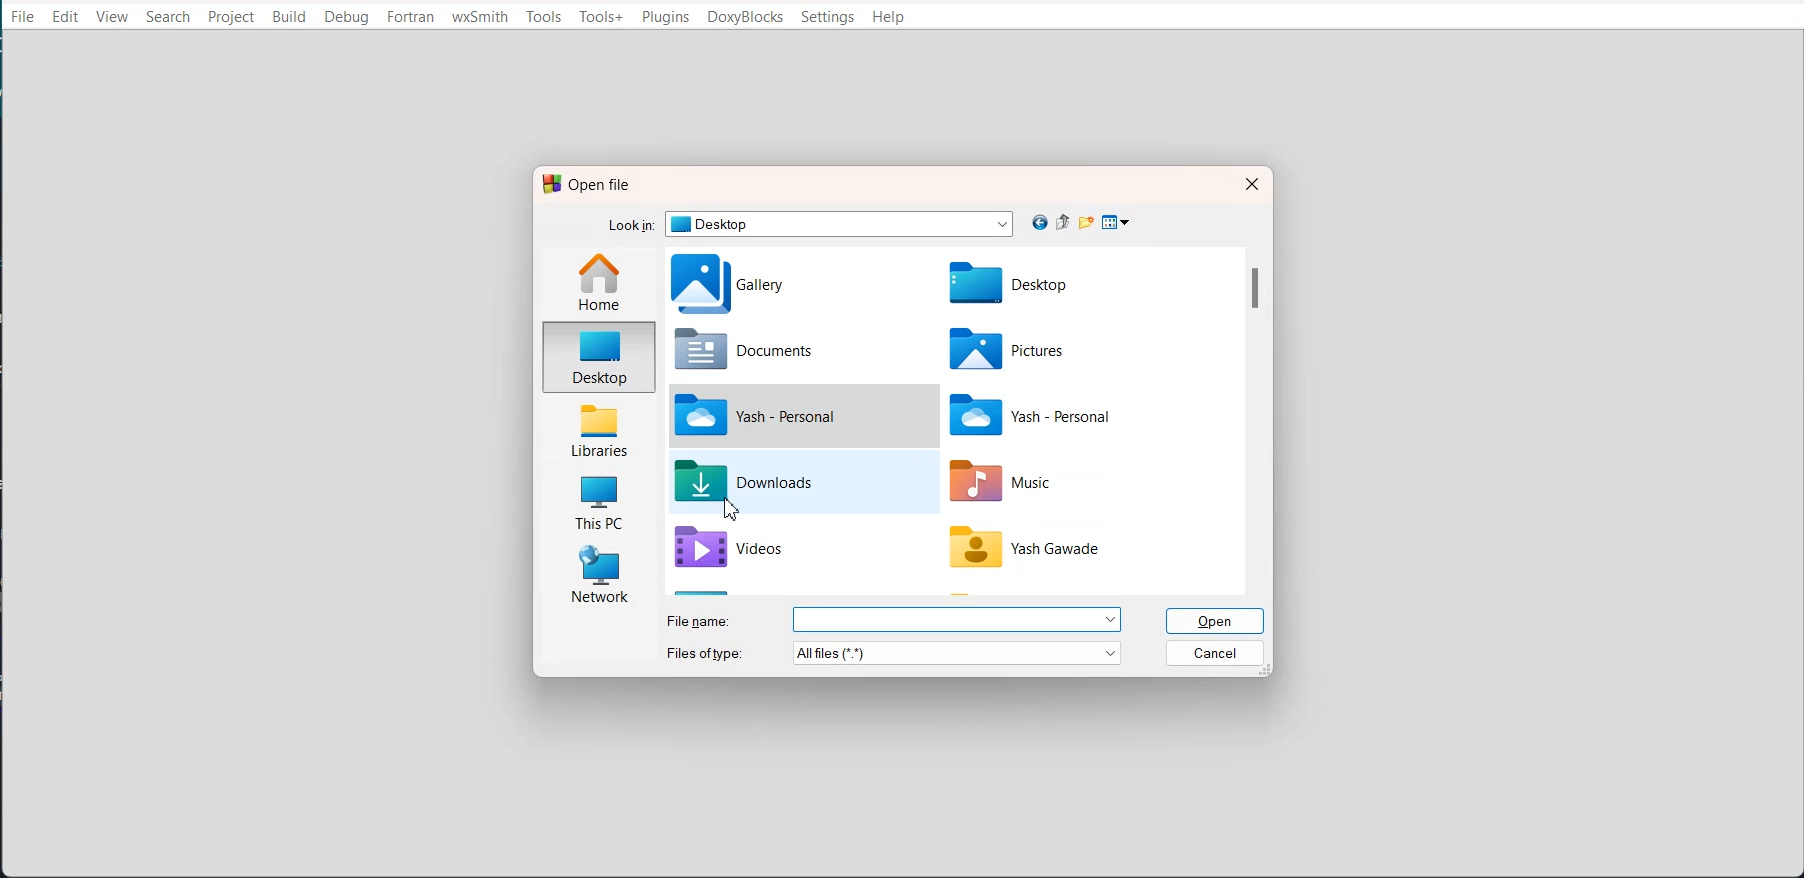 This screenshot has width=1804, height=878. Describe the element at coordinates (889, 18) in the screenshot. I see `Help` at that location.